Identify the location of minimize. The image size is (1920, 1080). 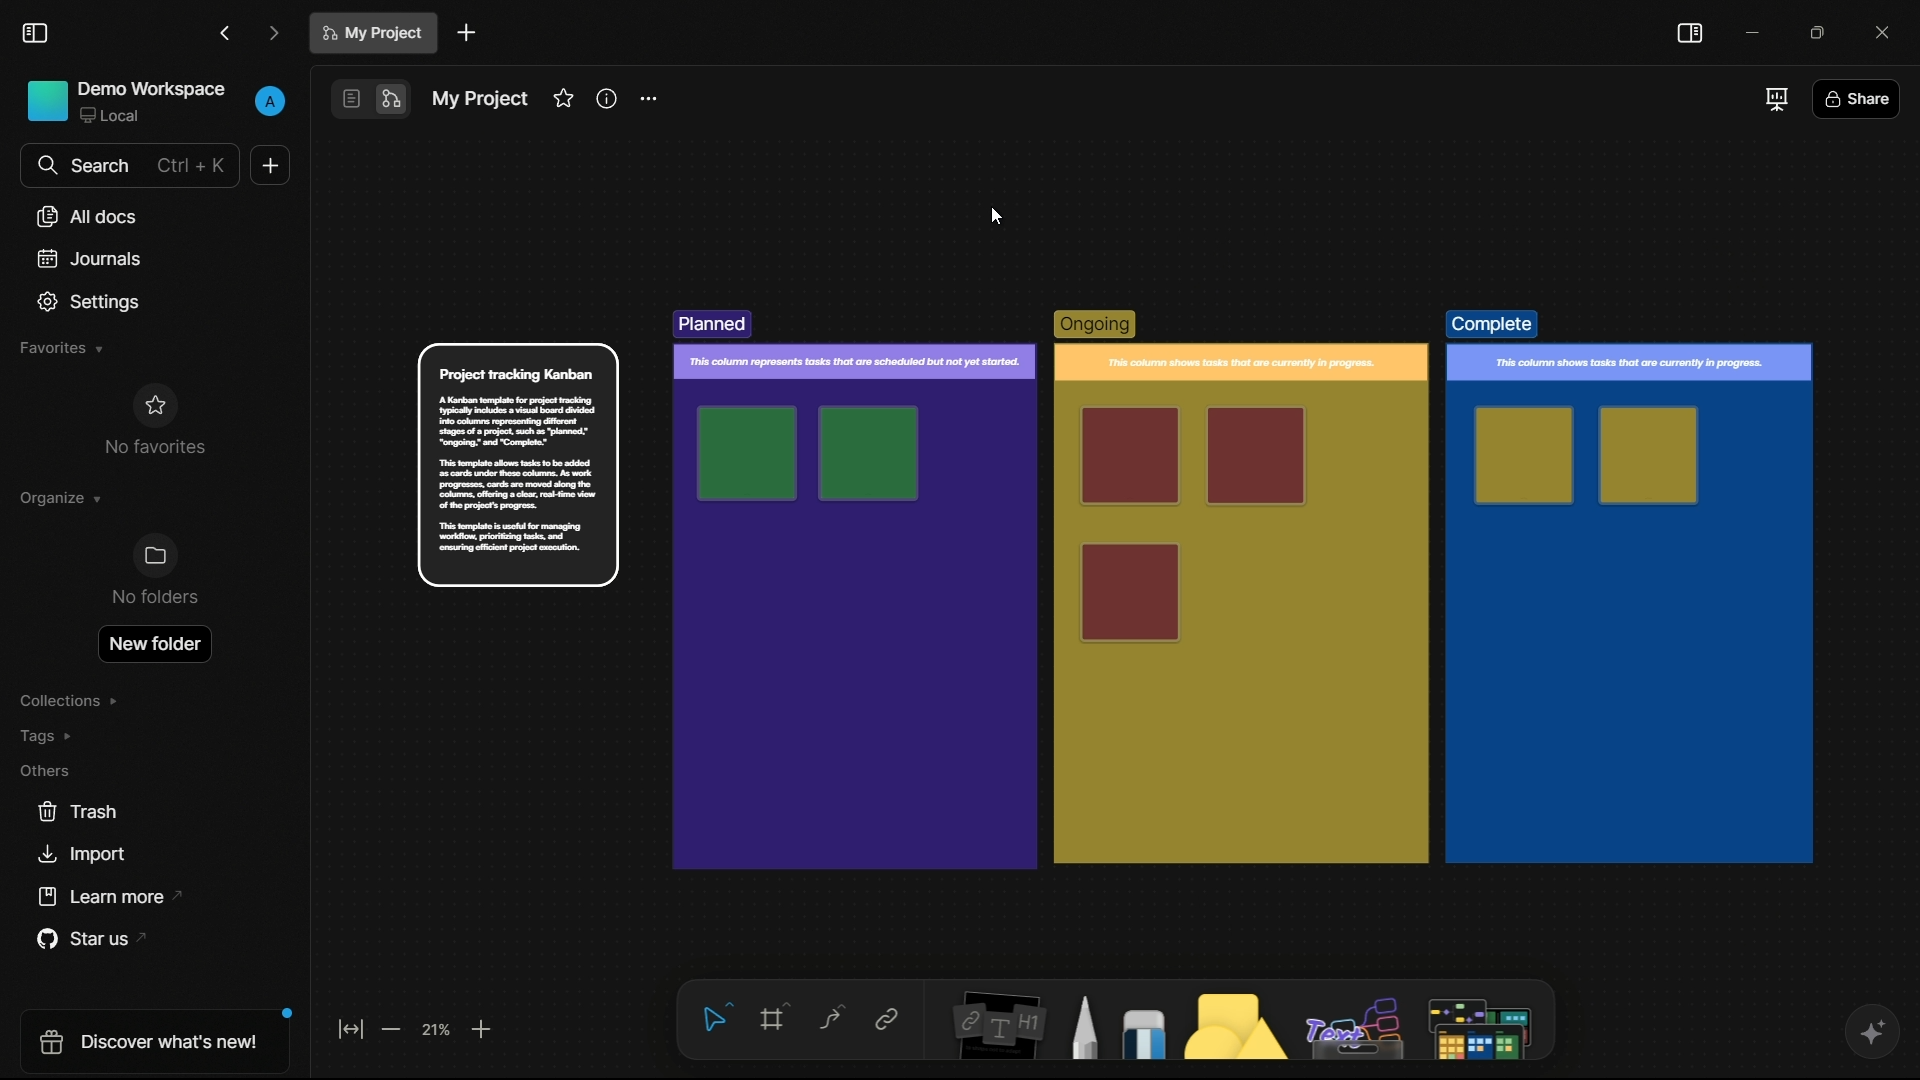
(1755, 32).